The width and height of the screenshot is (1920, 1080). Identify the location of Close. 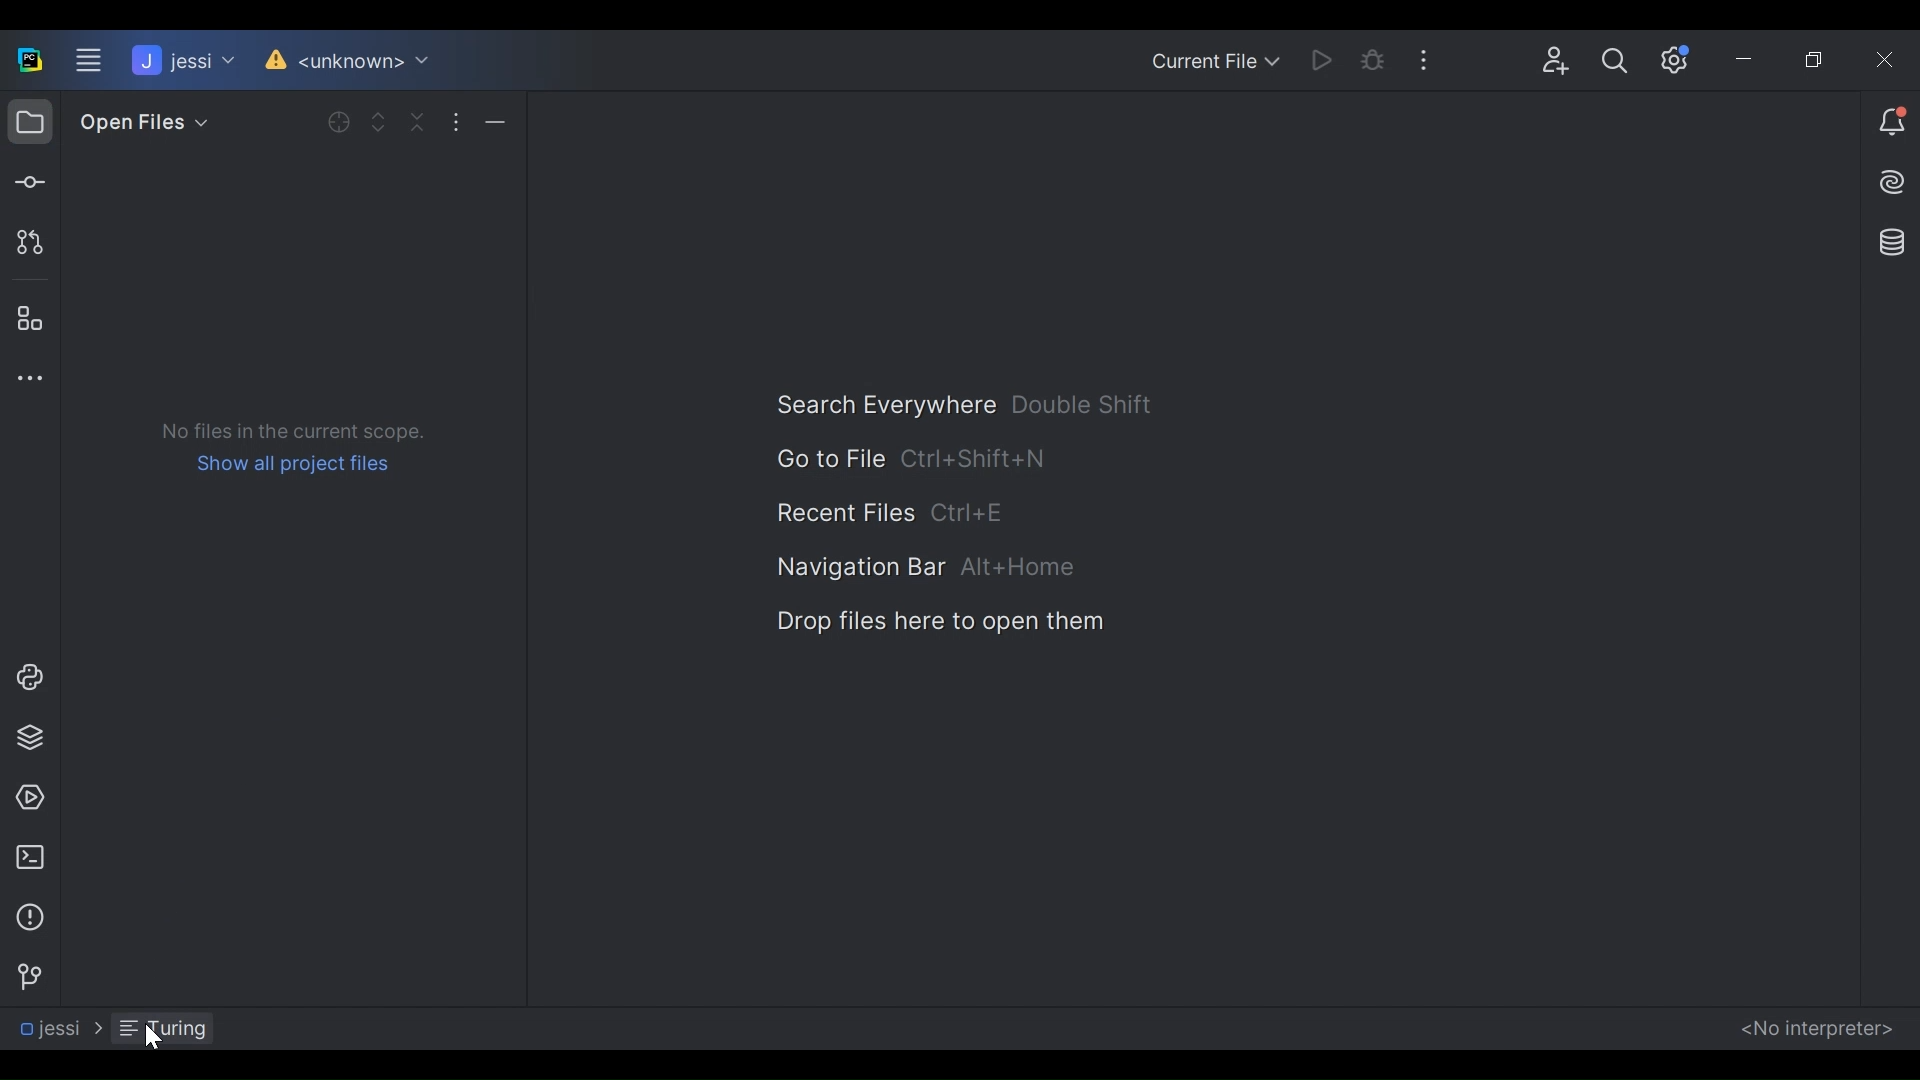
(1886, 59).